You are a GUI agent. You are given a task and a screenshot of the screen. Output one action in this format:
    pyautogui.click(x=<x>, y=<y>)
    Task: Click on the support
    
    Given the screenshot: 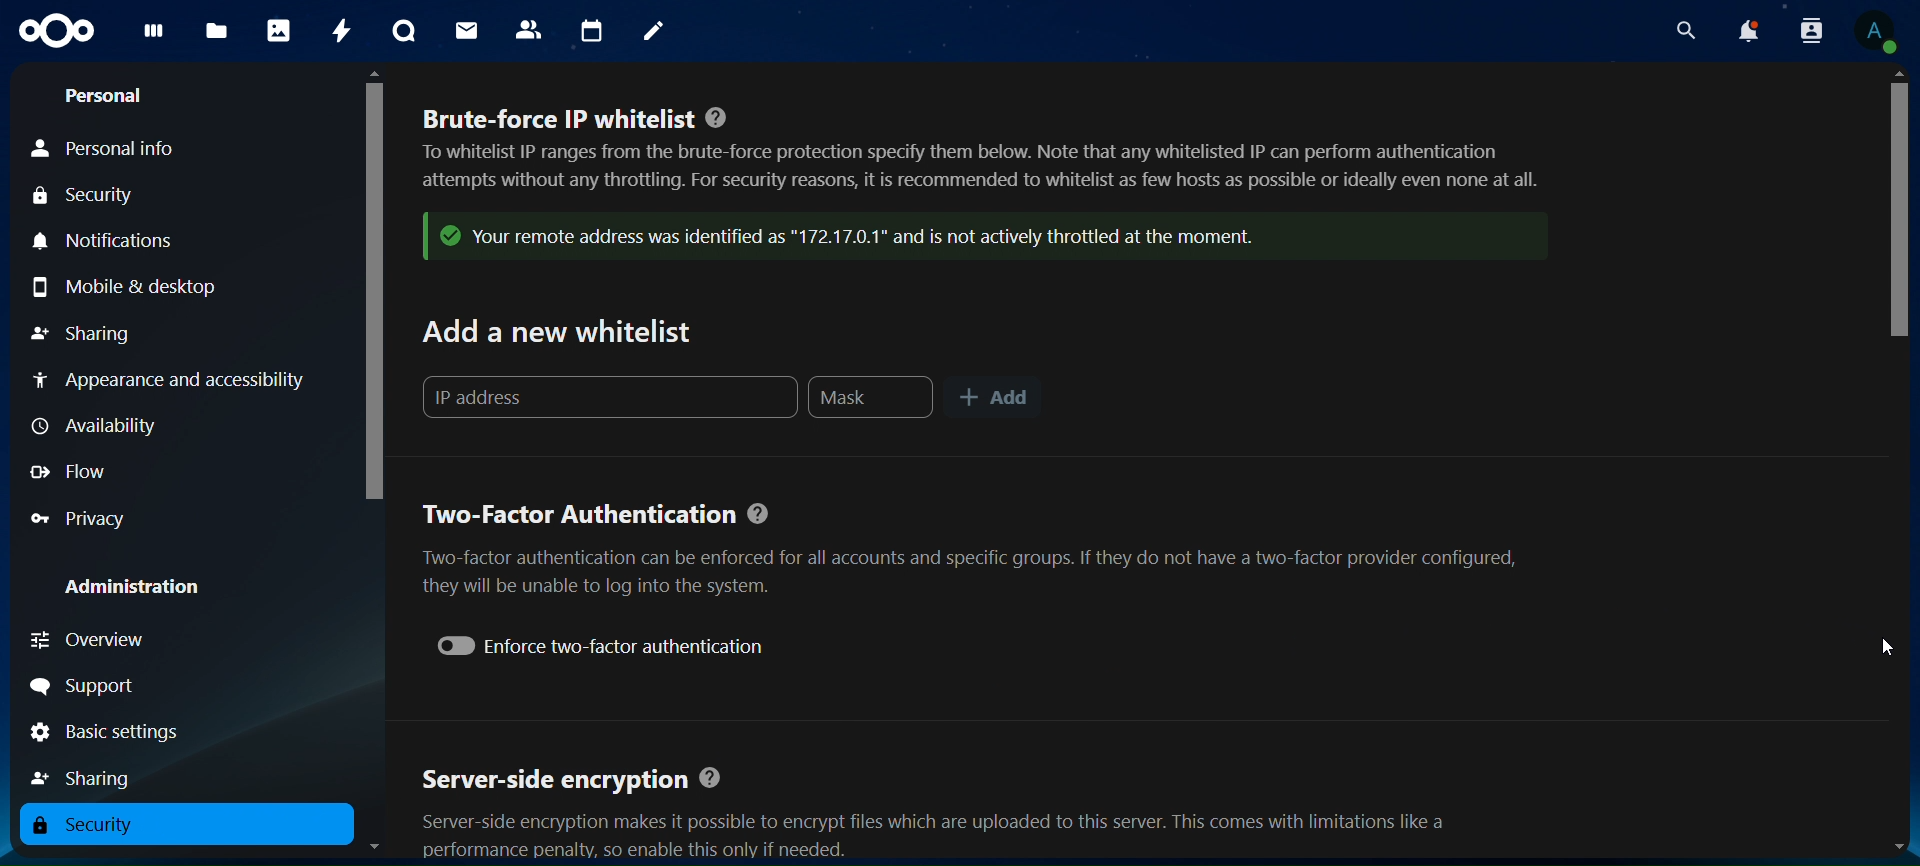 What is the action you would take?
    pyautogui.click(x=101, y=684)
    